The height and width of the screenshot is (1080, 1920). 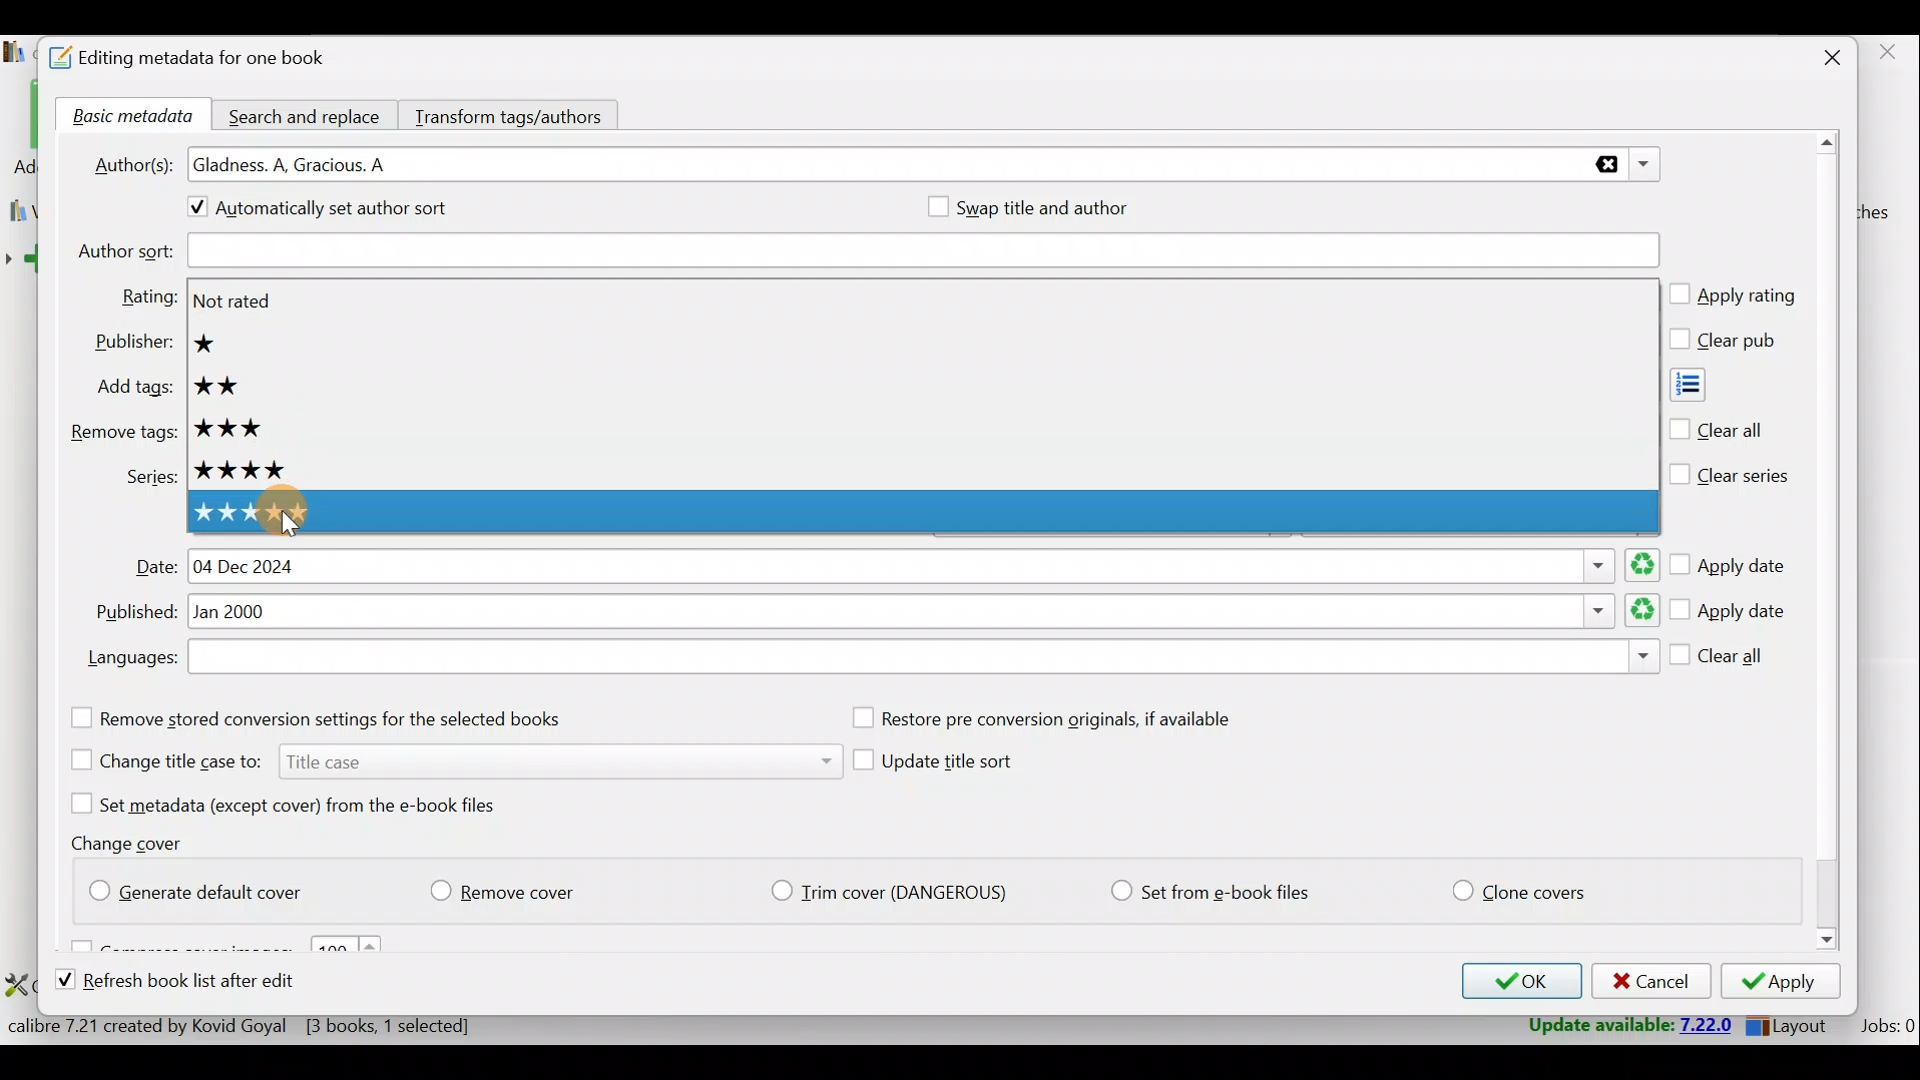 I want to click on Generate default cover, so click(x=206, y=888).